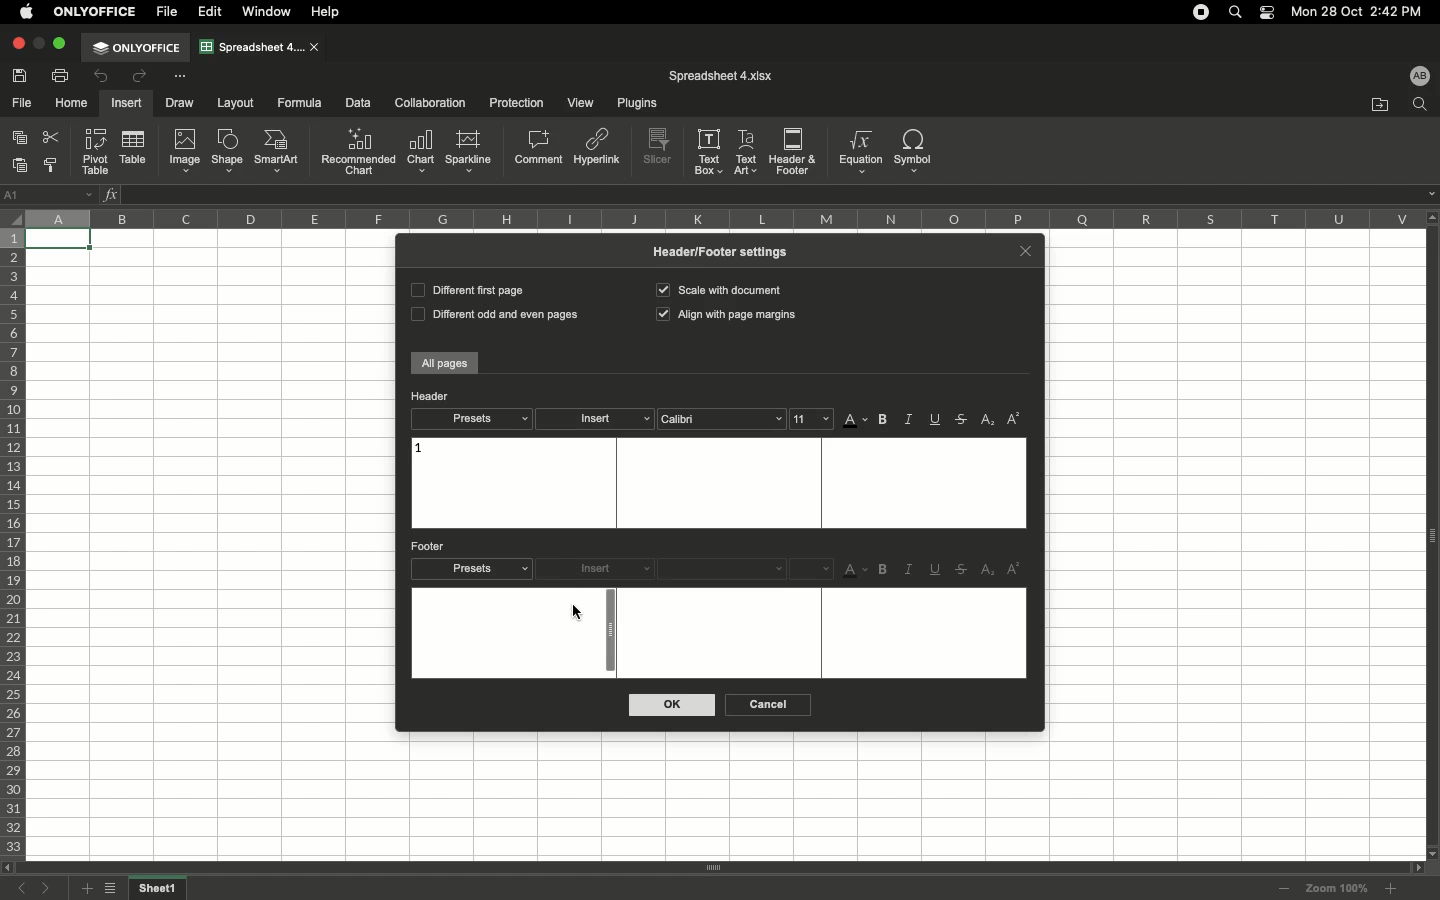 This screenshot has height=900, width=1440. Describe the element at coordinates (1285, 890) in the screenshot. I see `Zoom out` at that location.